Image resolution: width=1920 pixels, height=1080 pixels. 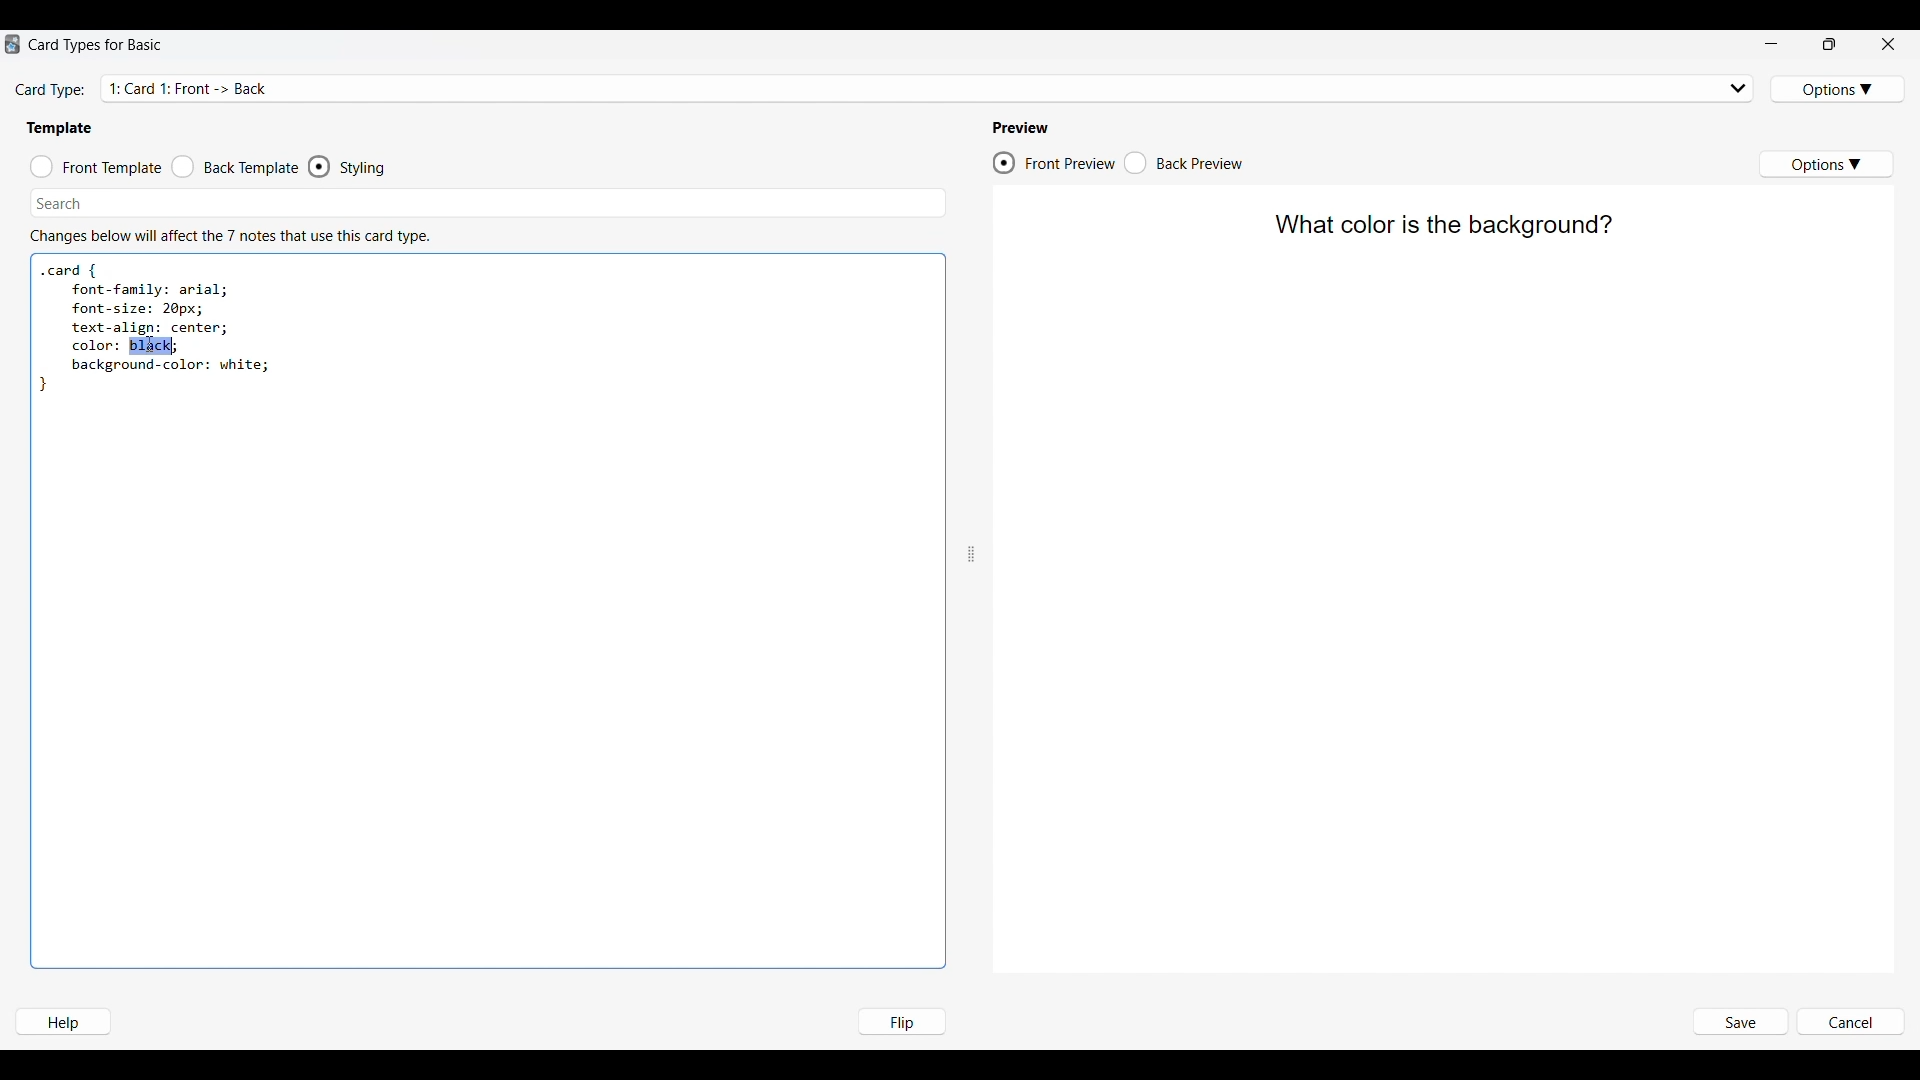 What do you see at coordinates (96, 167) in the screenshot?
I see `Front template` at bounding box center [96, 167].